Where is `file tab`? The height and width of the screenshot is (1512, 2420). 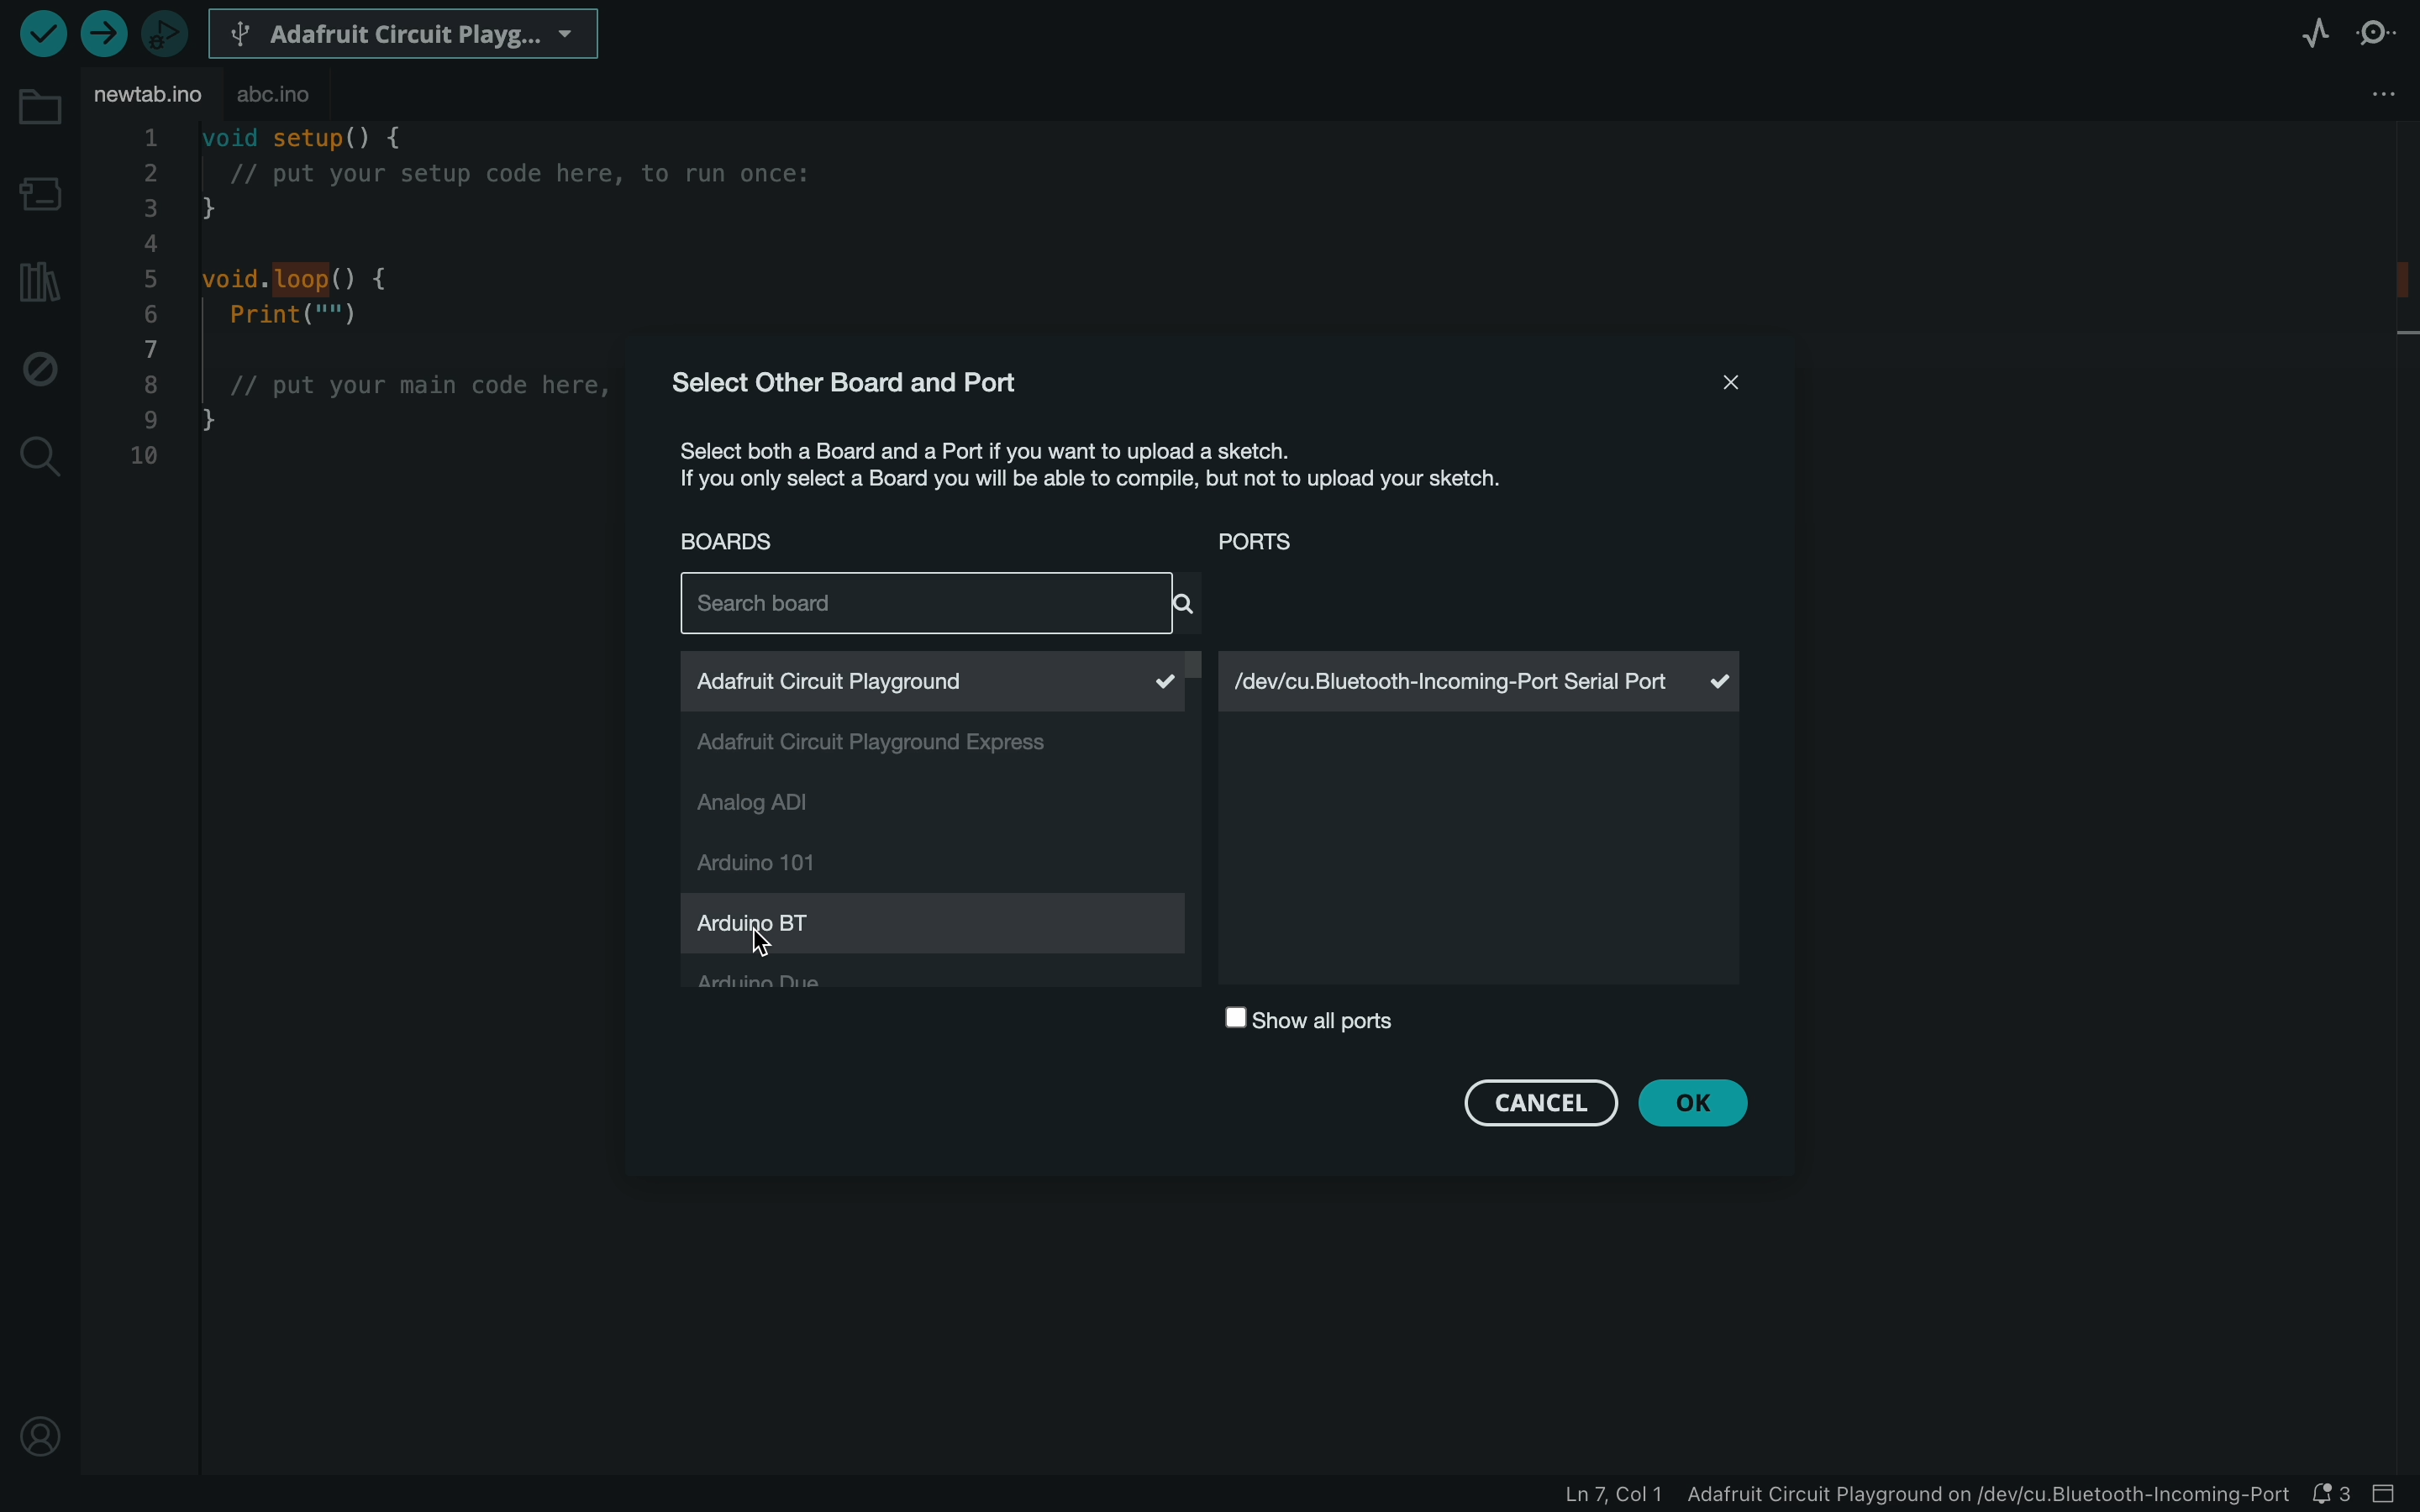 file tab is located at coordinates (149, 96).